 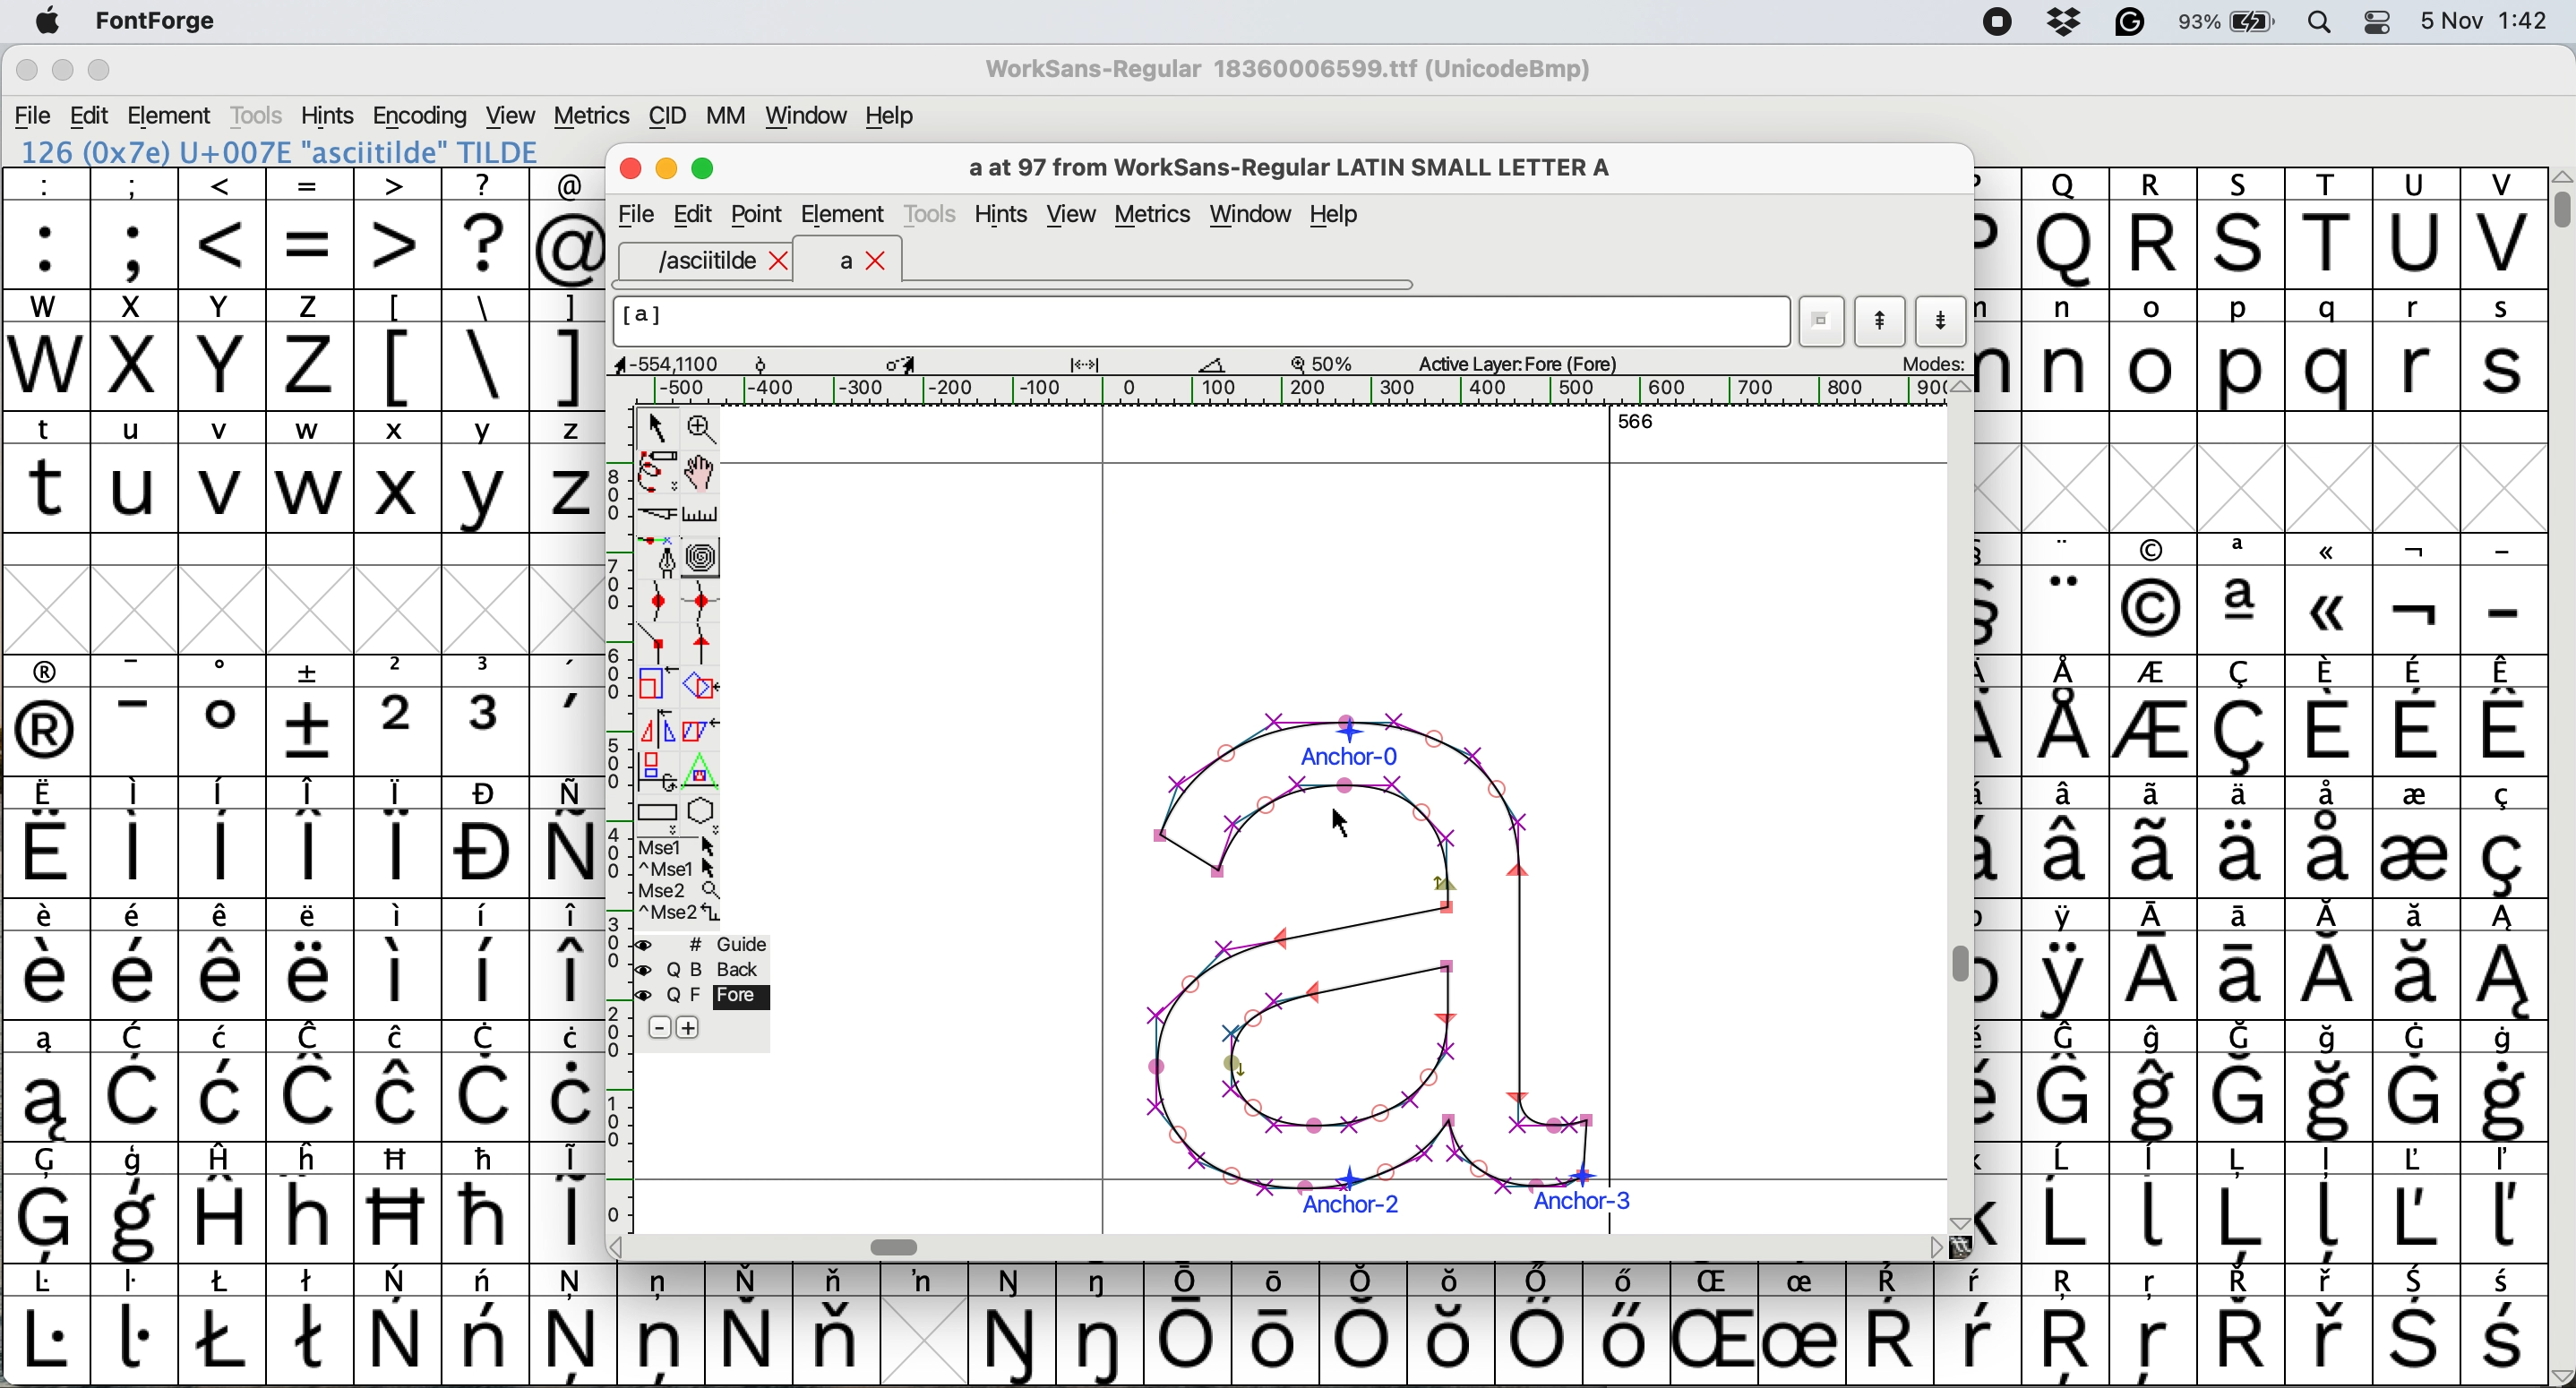 What do you see at coordinates (2153, 962) in the screenshot?
I see `symbol` at bounding box center [2153, 962].